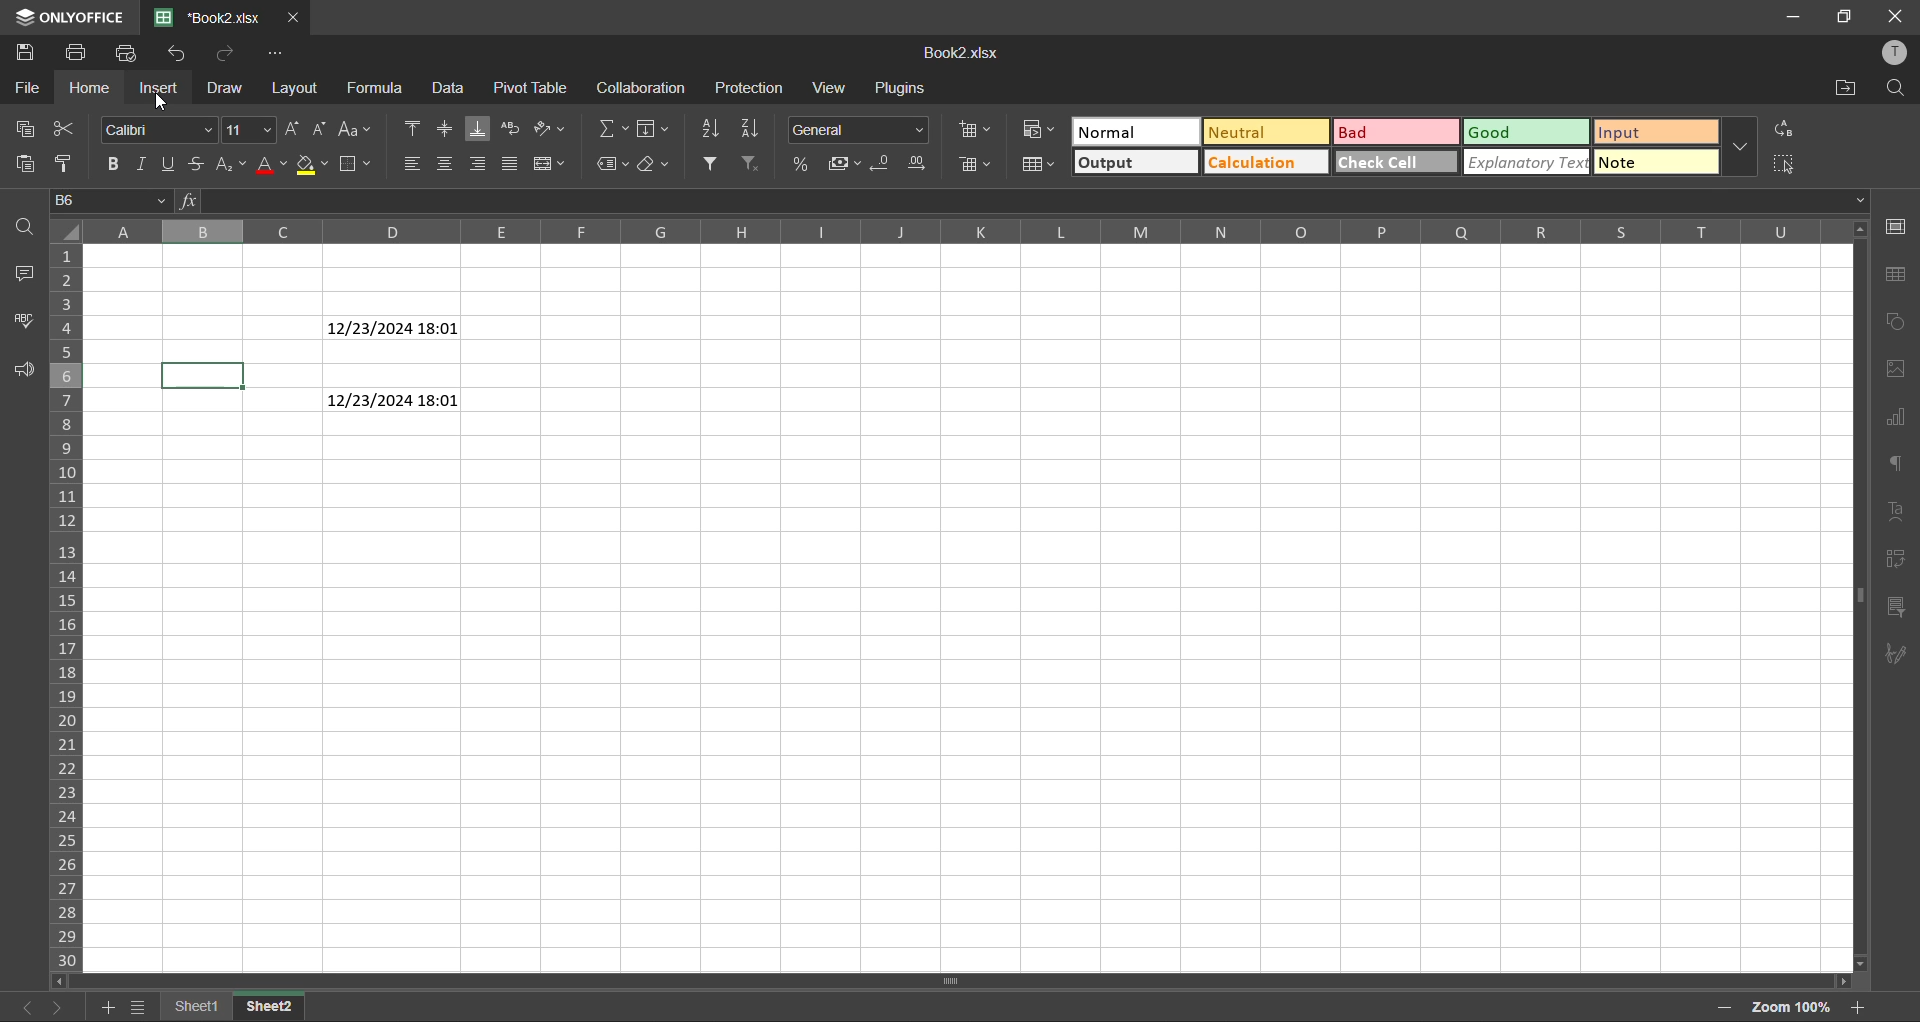 This screenshot has height=1022, width=1920. What do you see at coordinates (510, 164) in the screenshot?
I see `justified` at bounding box center [510, 164].